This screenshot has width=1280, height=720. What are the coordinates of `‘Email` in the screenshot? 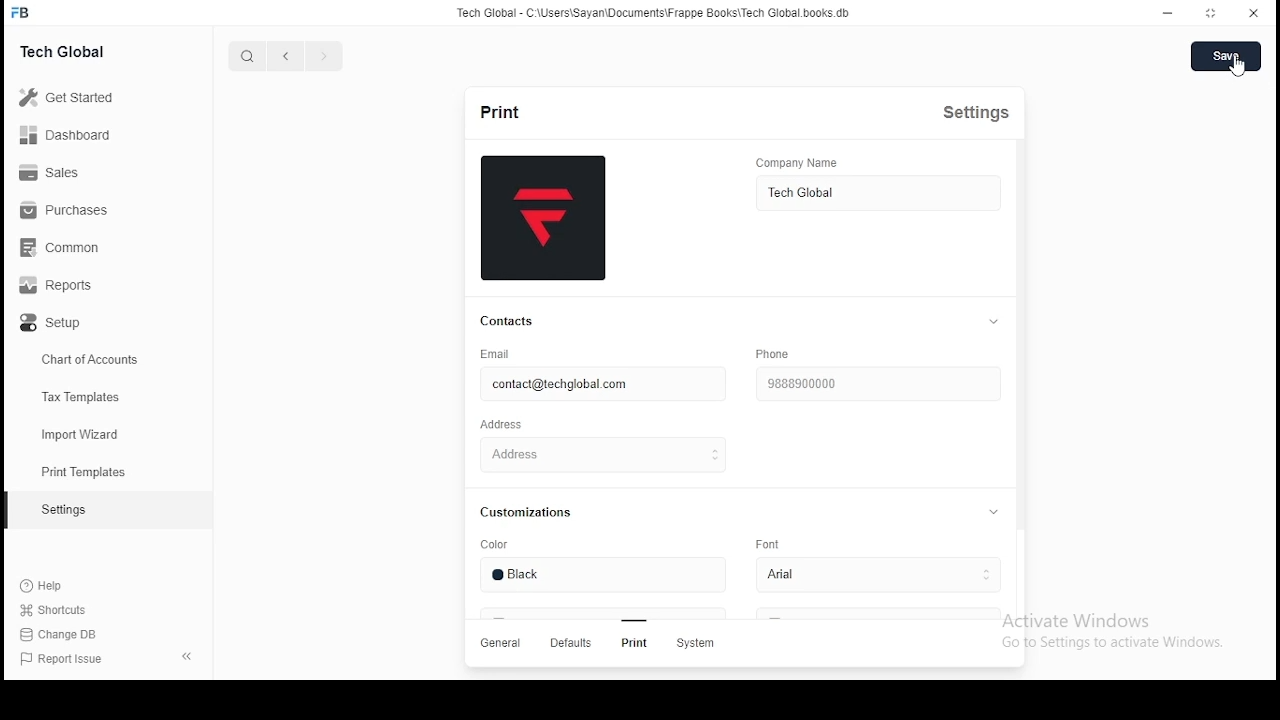 It's located at (503, 354).